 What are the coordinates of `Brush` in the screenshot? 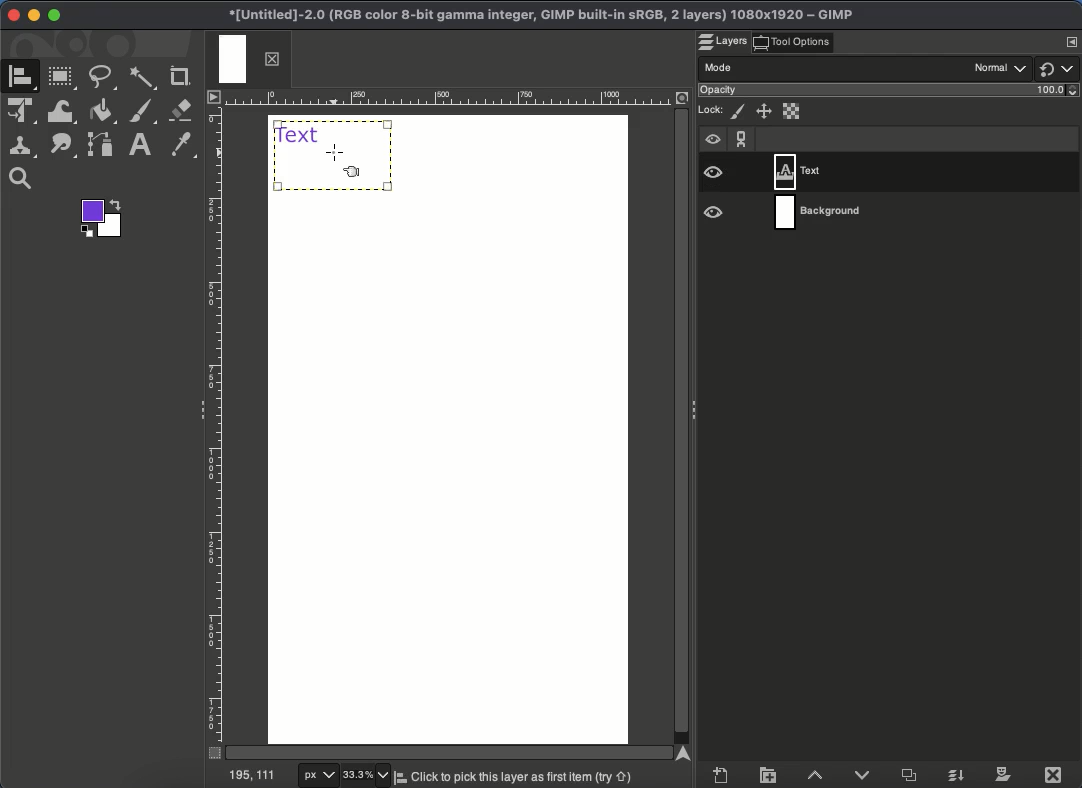 It's located at (143, 113).